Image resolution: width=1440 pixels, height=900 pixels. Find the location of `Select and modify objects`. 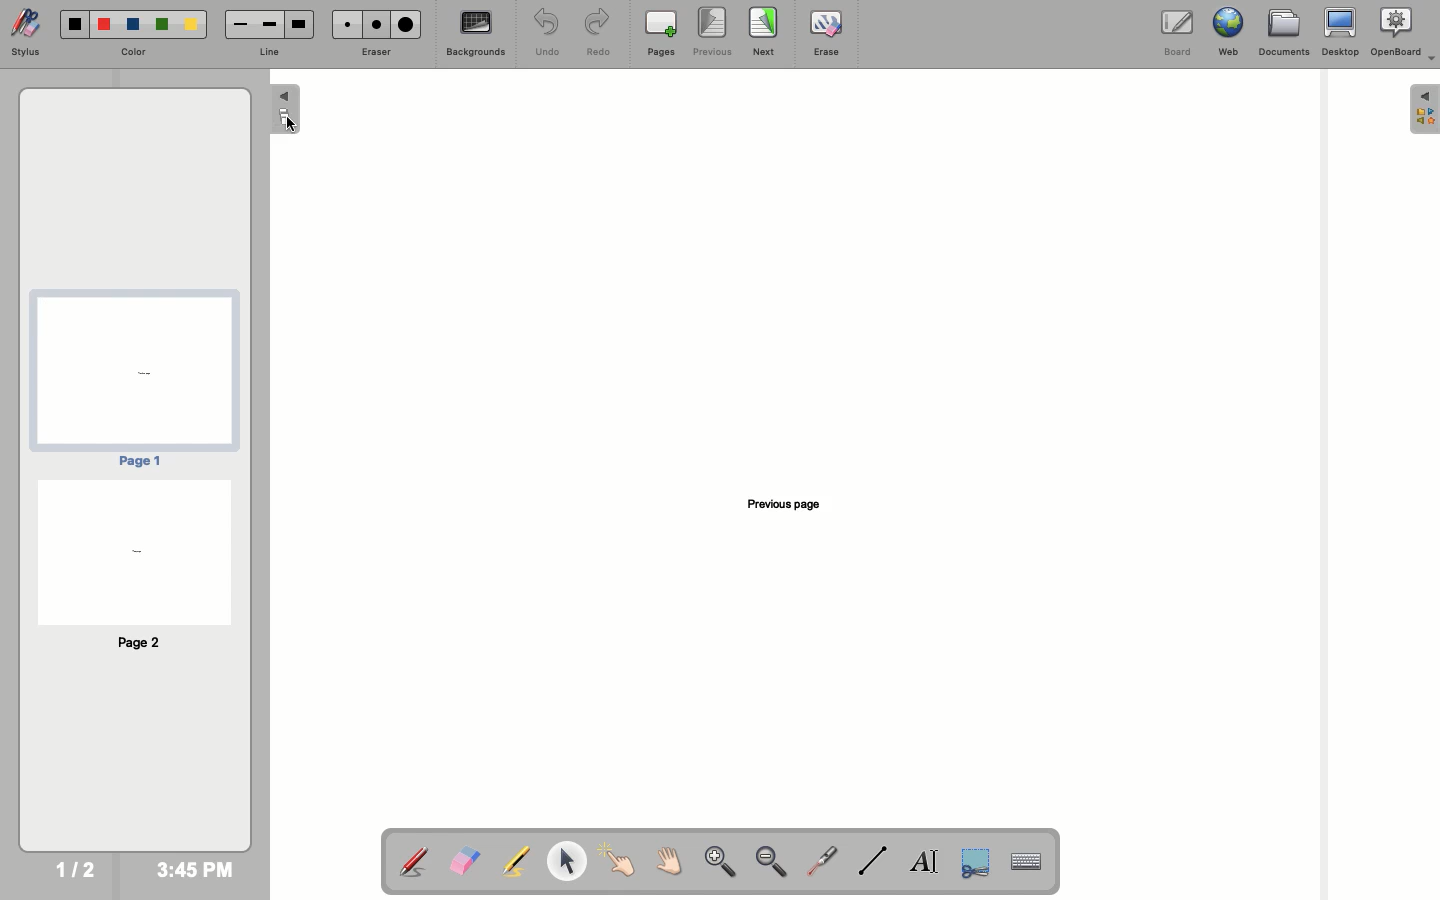

Select and modify objects is located at coordinates (566, 861).